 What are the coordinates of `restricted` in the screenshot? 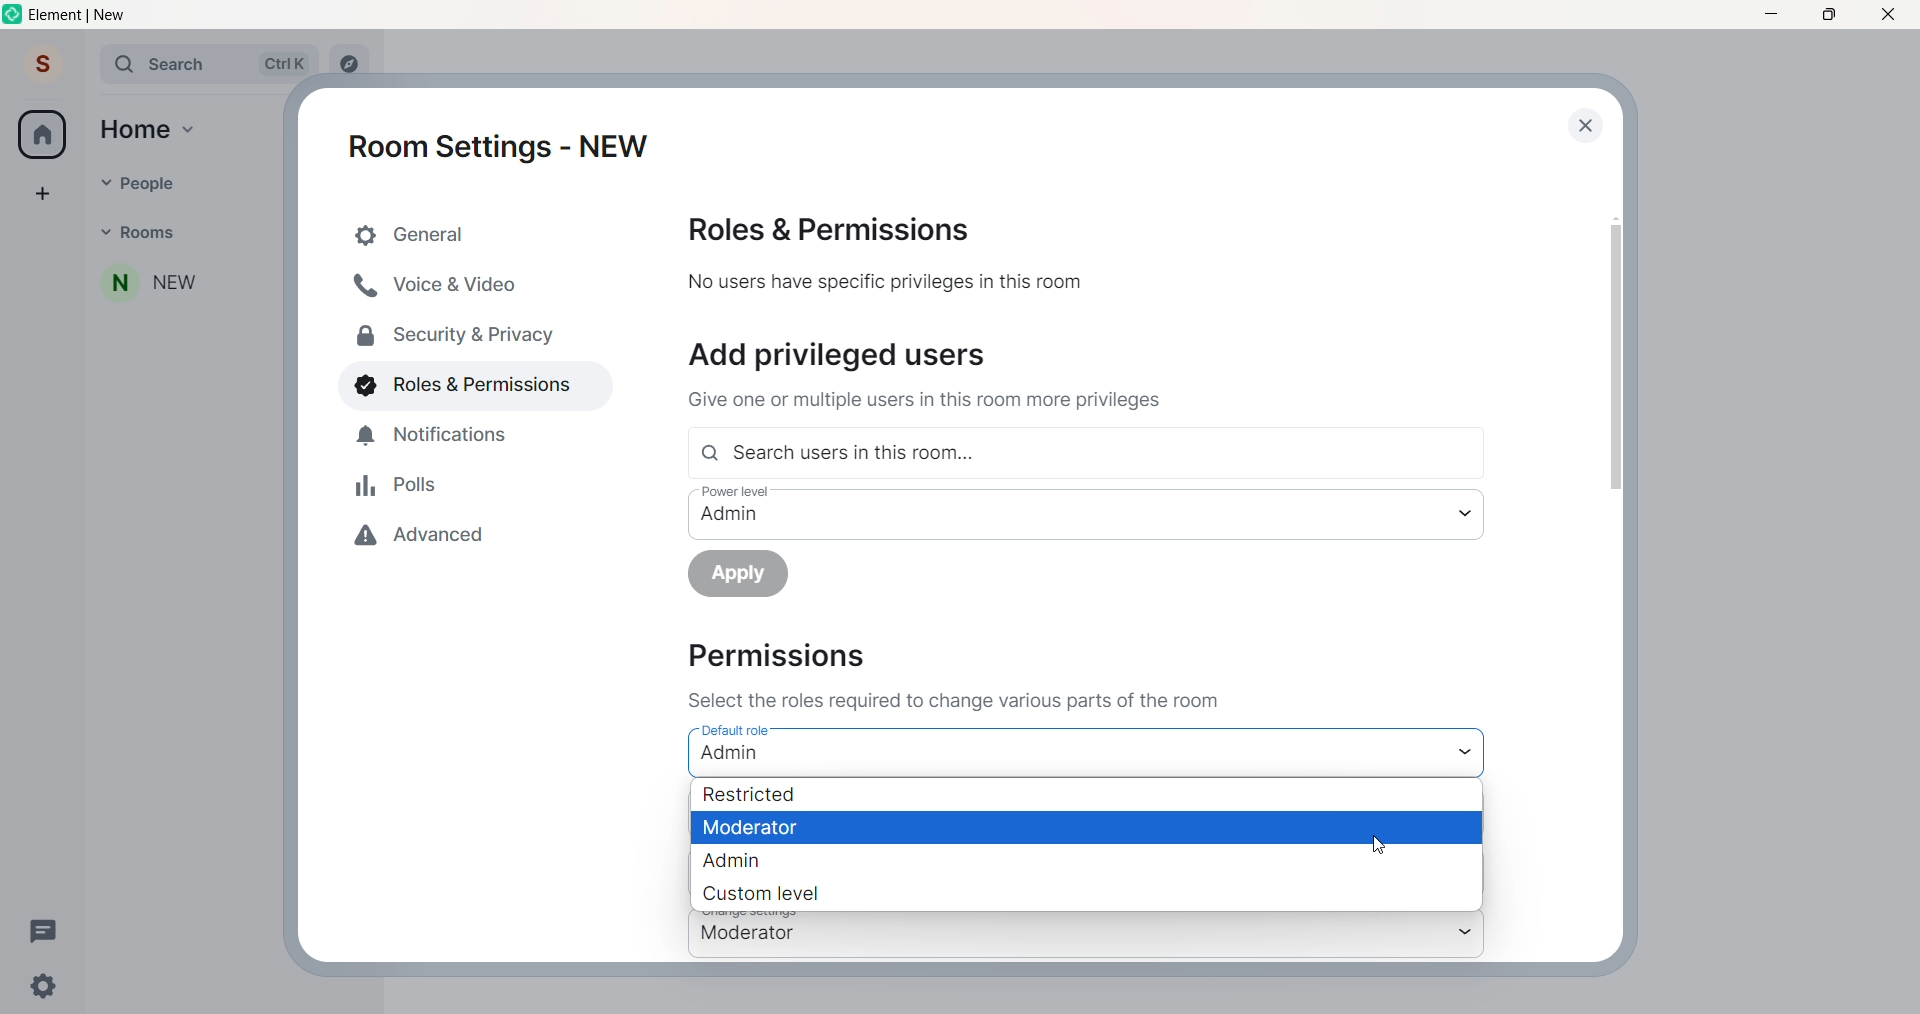 It's located at (764, 796).